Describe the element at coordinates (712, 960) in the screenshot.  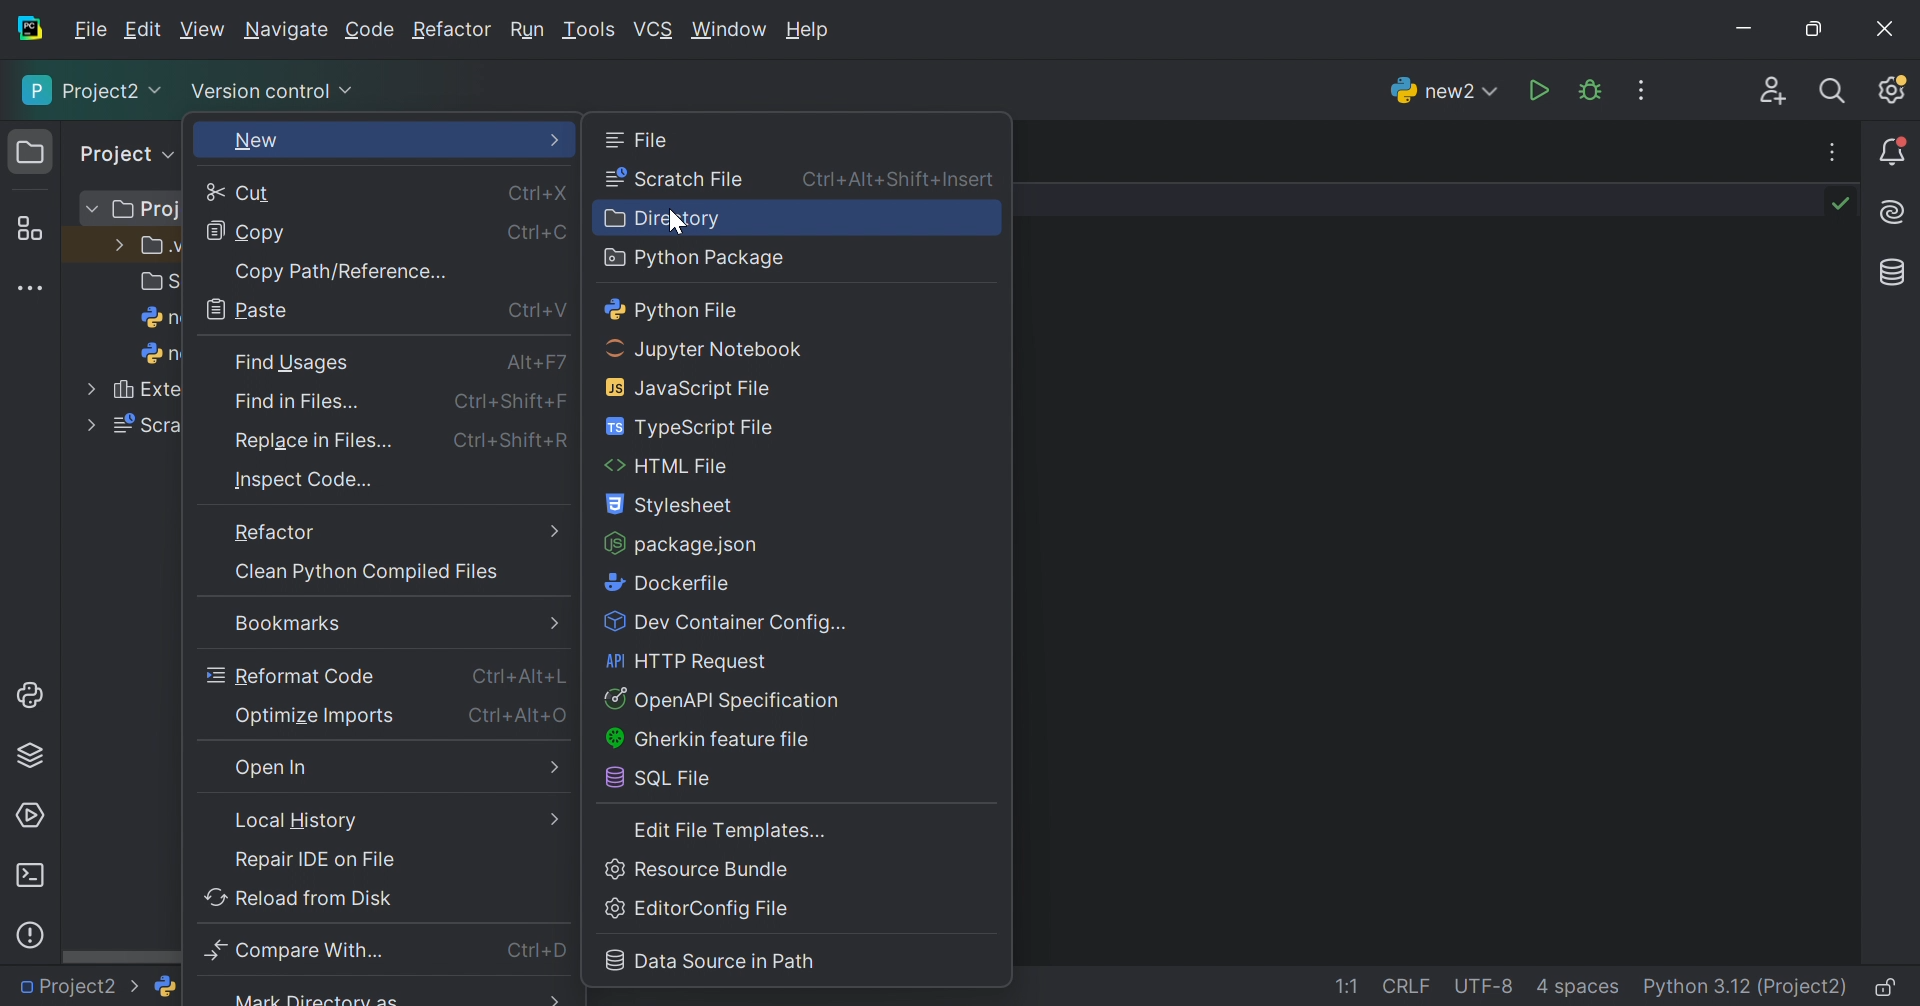
I see `Data Source in Path` at that location.